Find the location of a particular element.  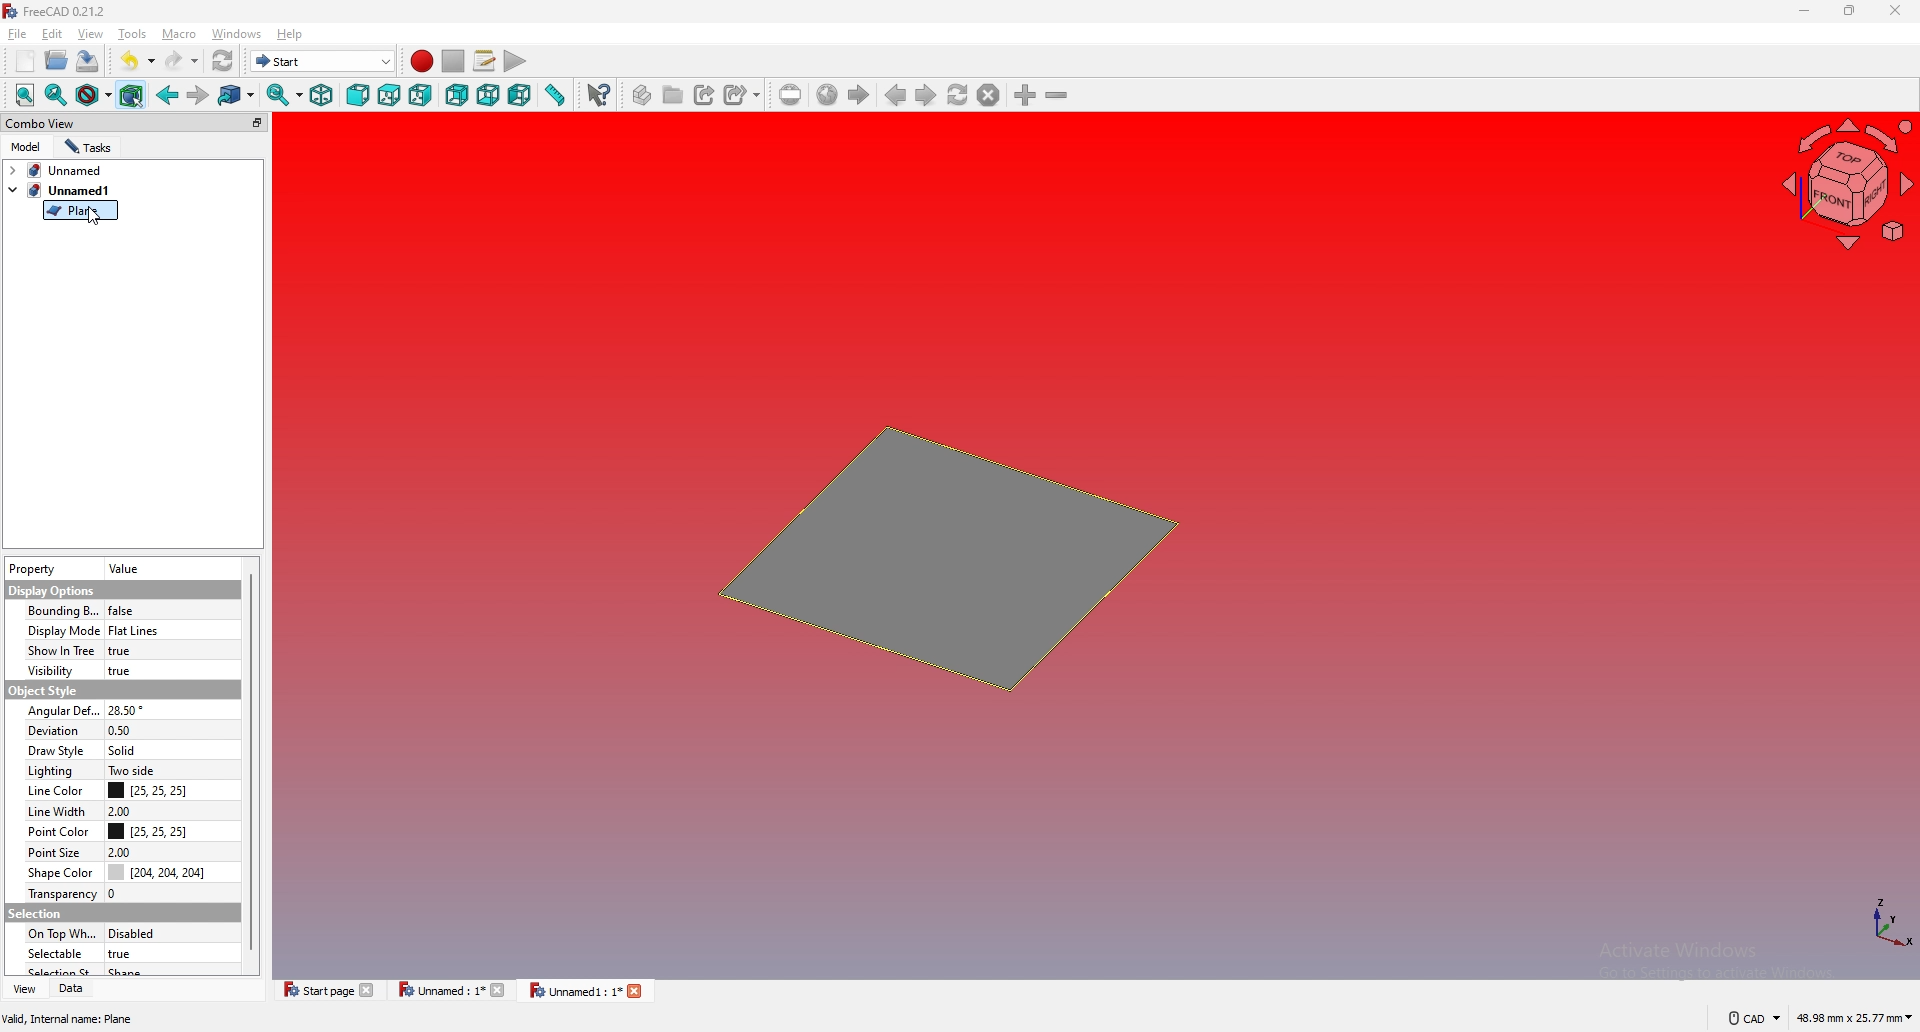

lighting is located at coordinates (51, 770).